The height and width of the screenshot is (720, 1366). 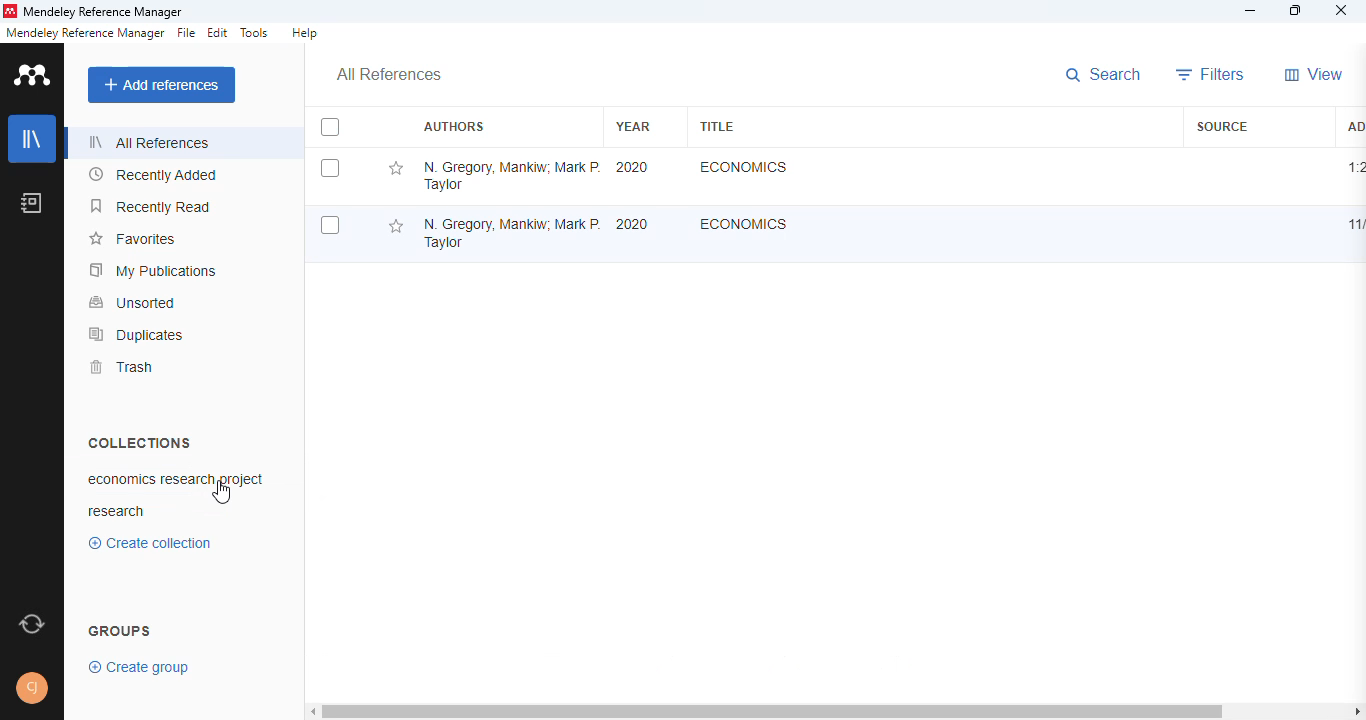 I want to click on create collection, so click(x=155, y=543).